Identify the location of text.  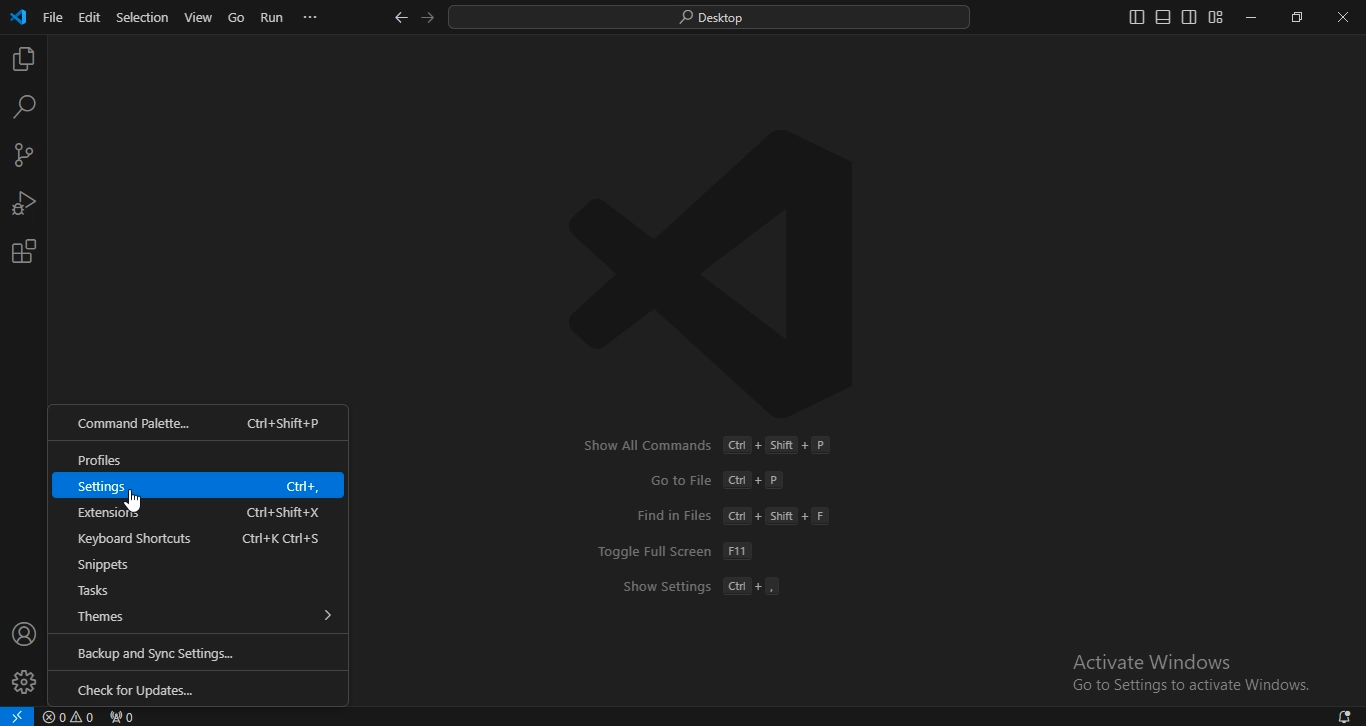
(717, 480).